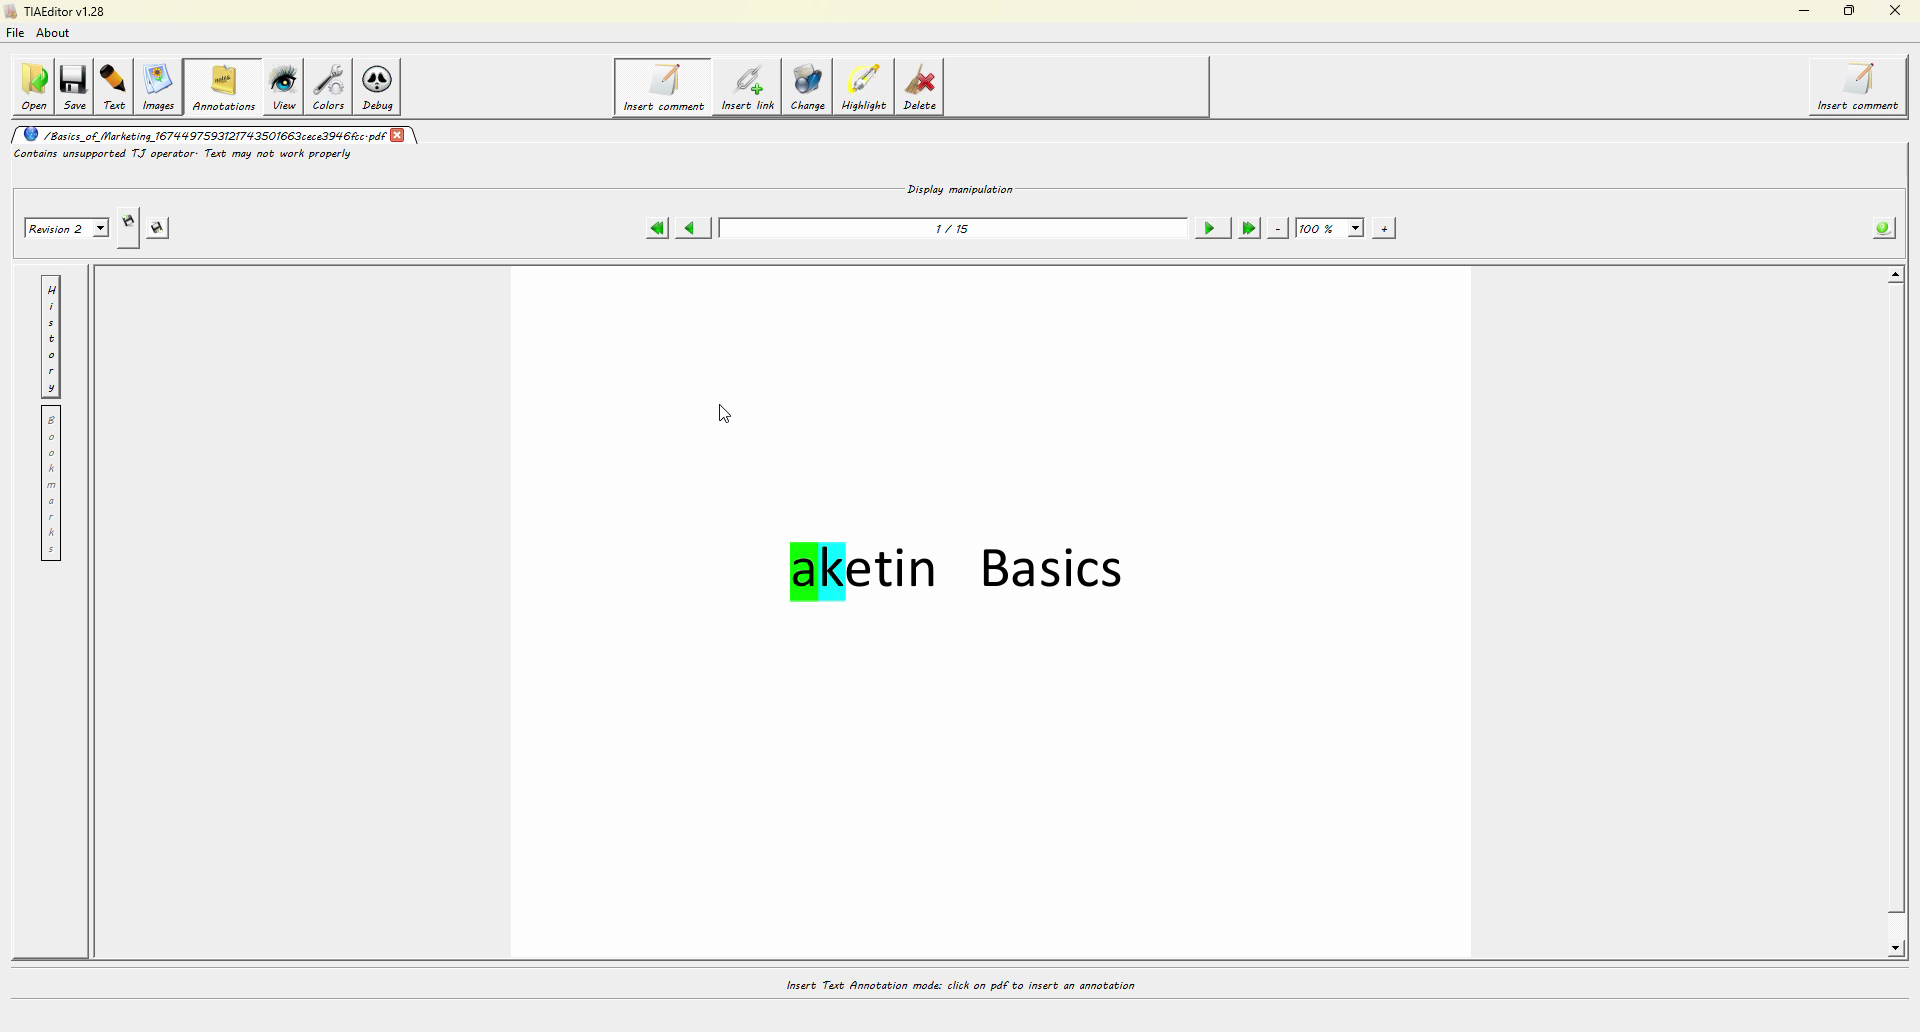 The width and height of the screenshot is (1920, 1032). I want to click on scroll down, so click(1890, 949).